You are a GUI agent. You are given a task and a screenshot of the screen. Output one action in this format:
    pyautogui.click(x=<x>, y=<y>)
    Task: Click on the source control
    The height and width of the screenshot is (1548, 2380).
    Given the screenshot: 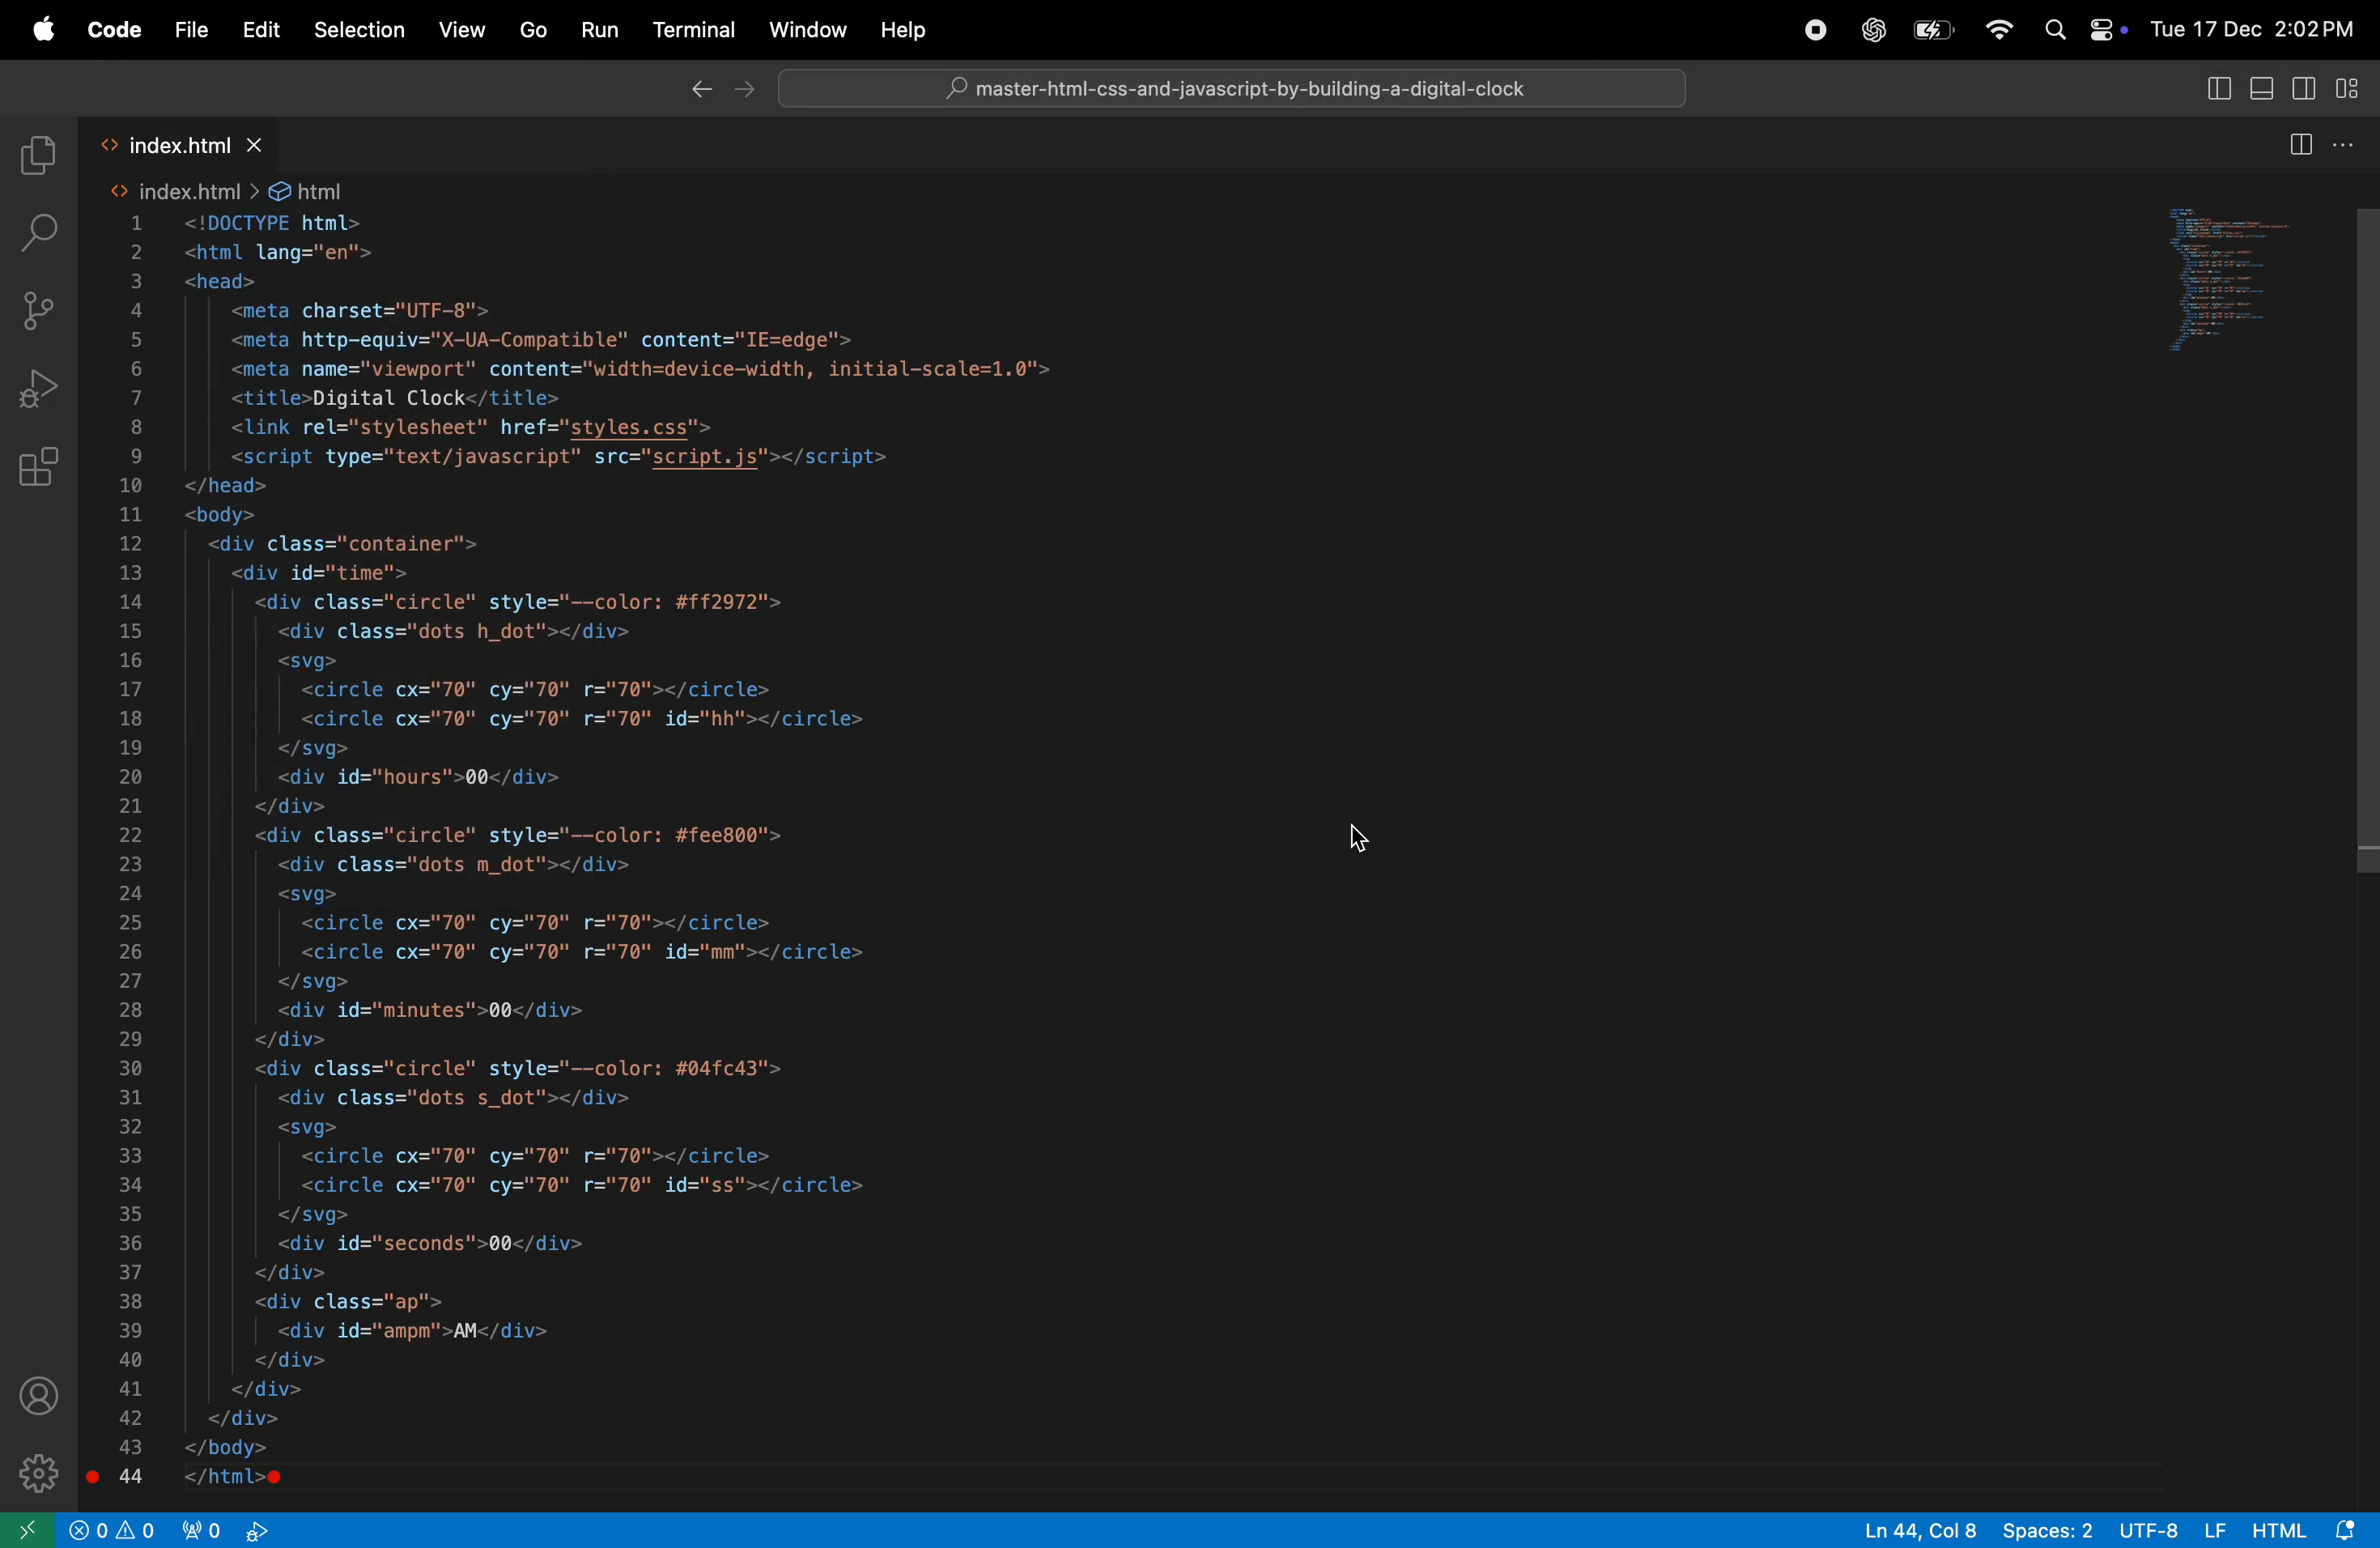 What is the action you would take?
    pyautogui.click(x=41, y=311)
    